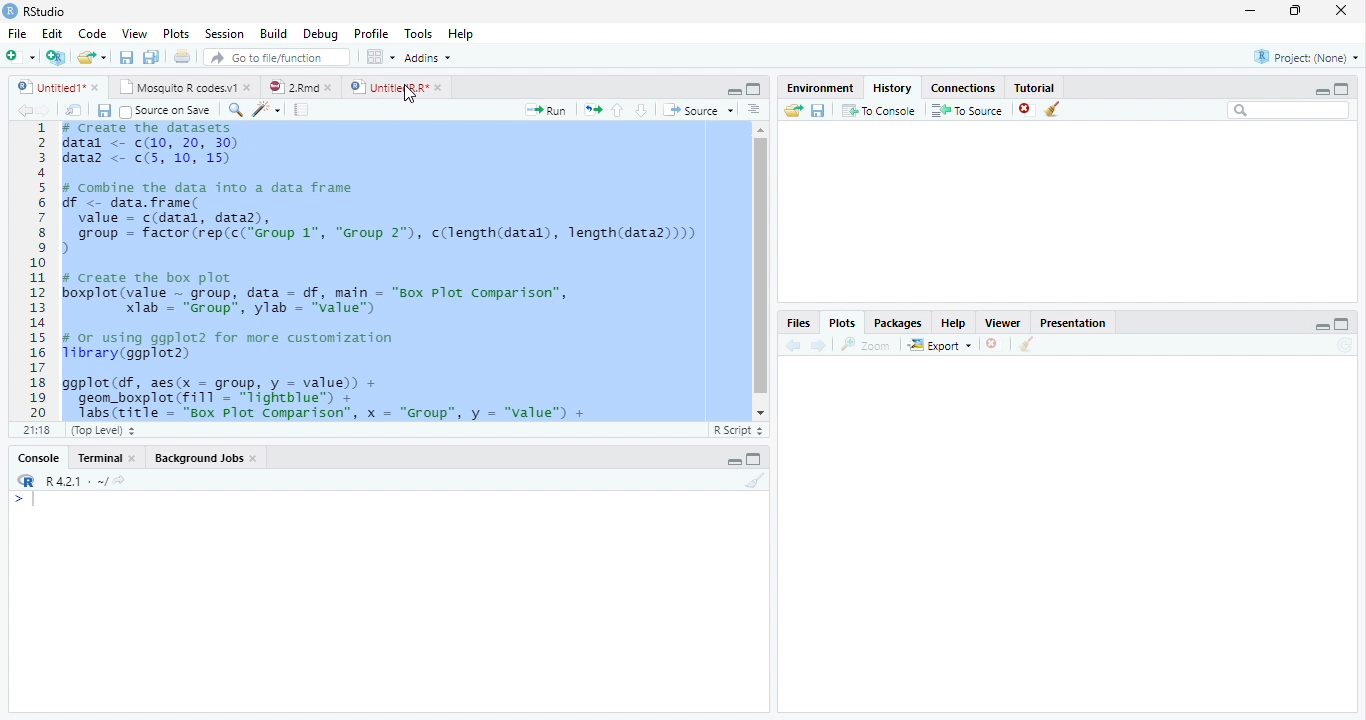 This screenshot has width=1366, height=720. What do you see at coordinates (119, 480) in the screenshot?
I see `View the current working directory` at bounding box center [119, 480].